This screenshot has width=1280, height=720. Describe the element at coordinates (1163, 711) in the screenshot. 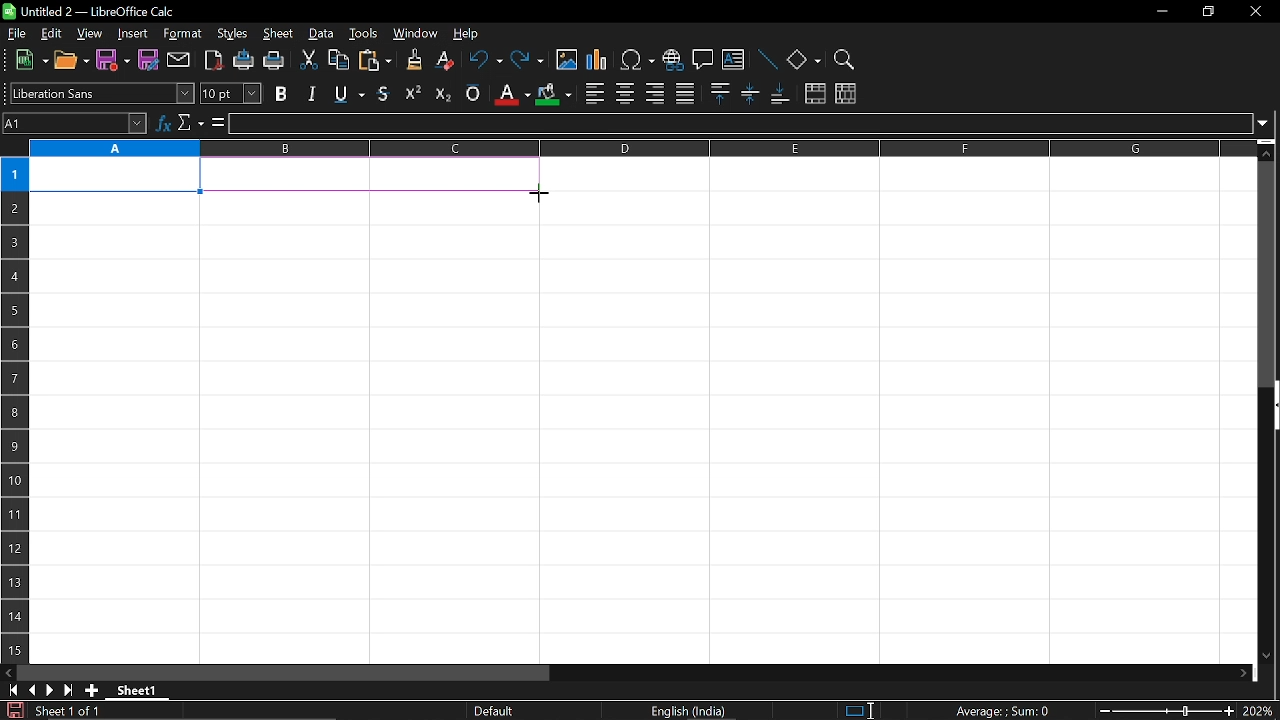

I see `change zoom` at that location.